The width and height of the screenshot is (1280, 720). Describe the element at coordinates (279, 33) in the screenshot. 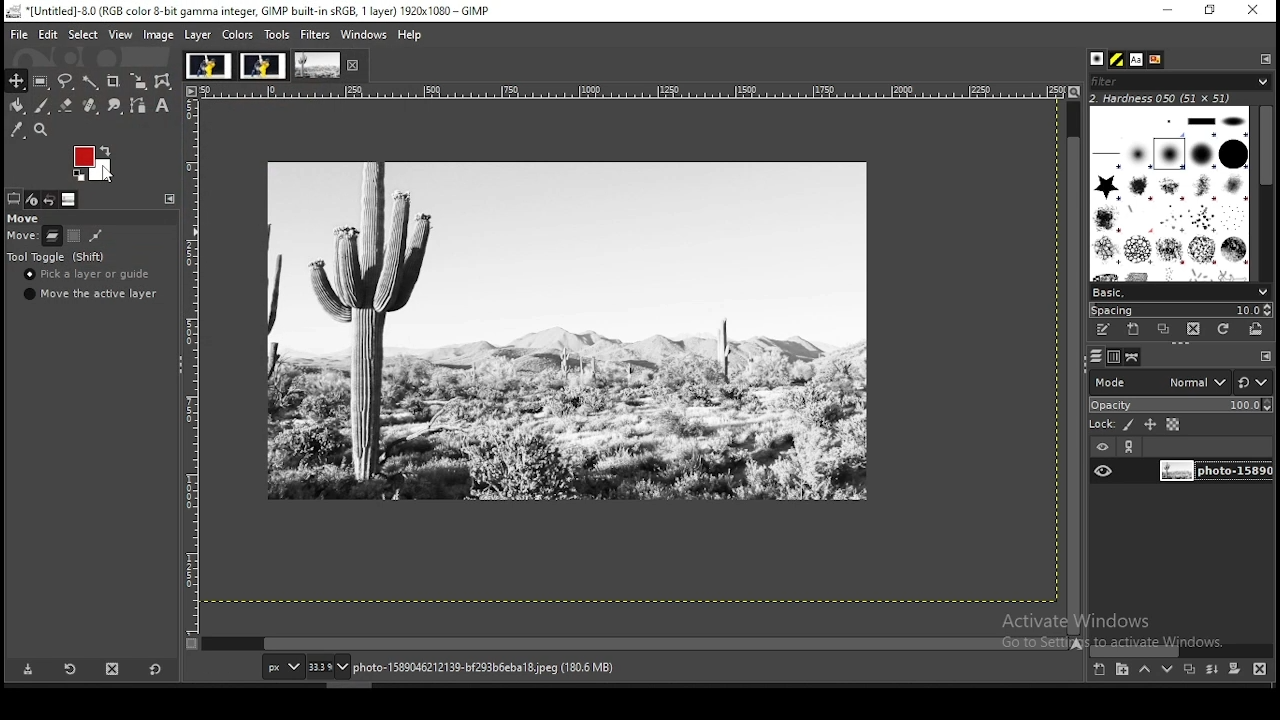

I see `tools` at that location.